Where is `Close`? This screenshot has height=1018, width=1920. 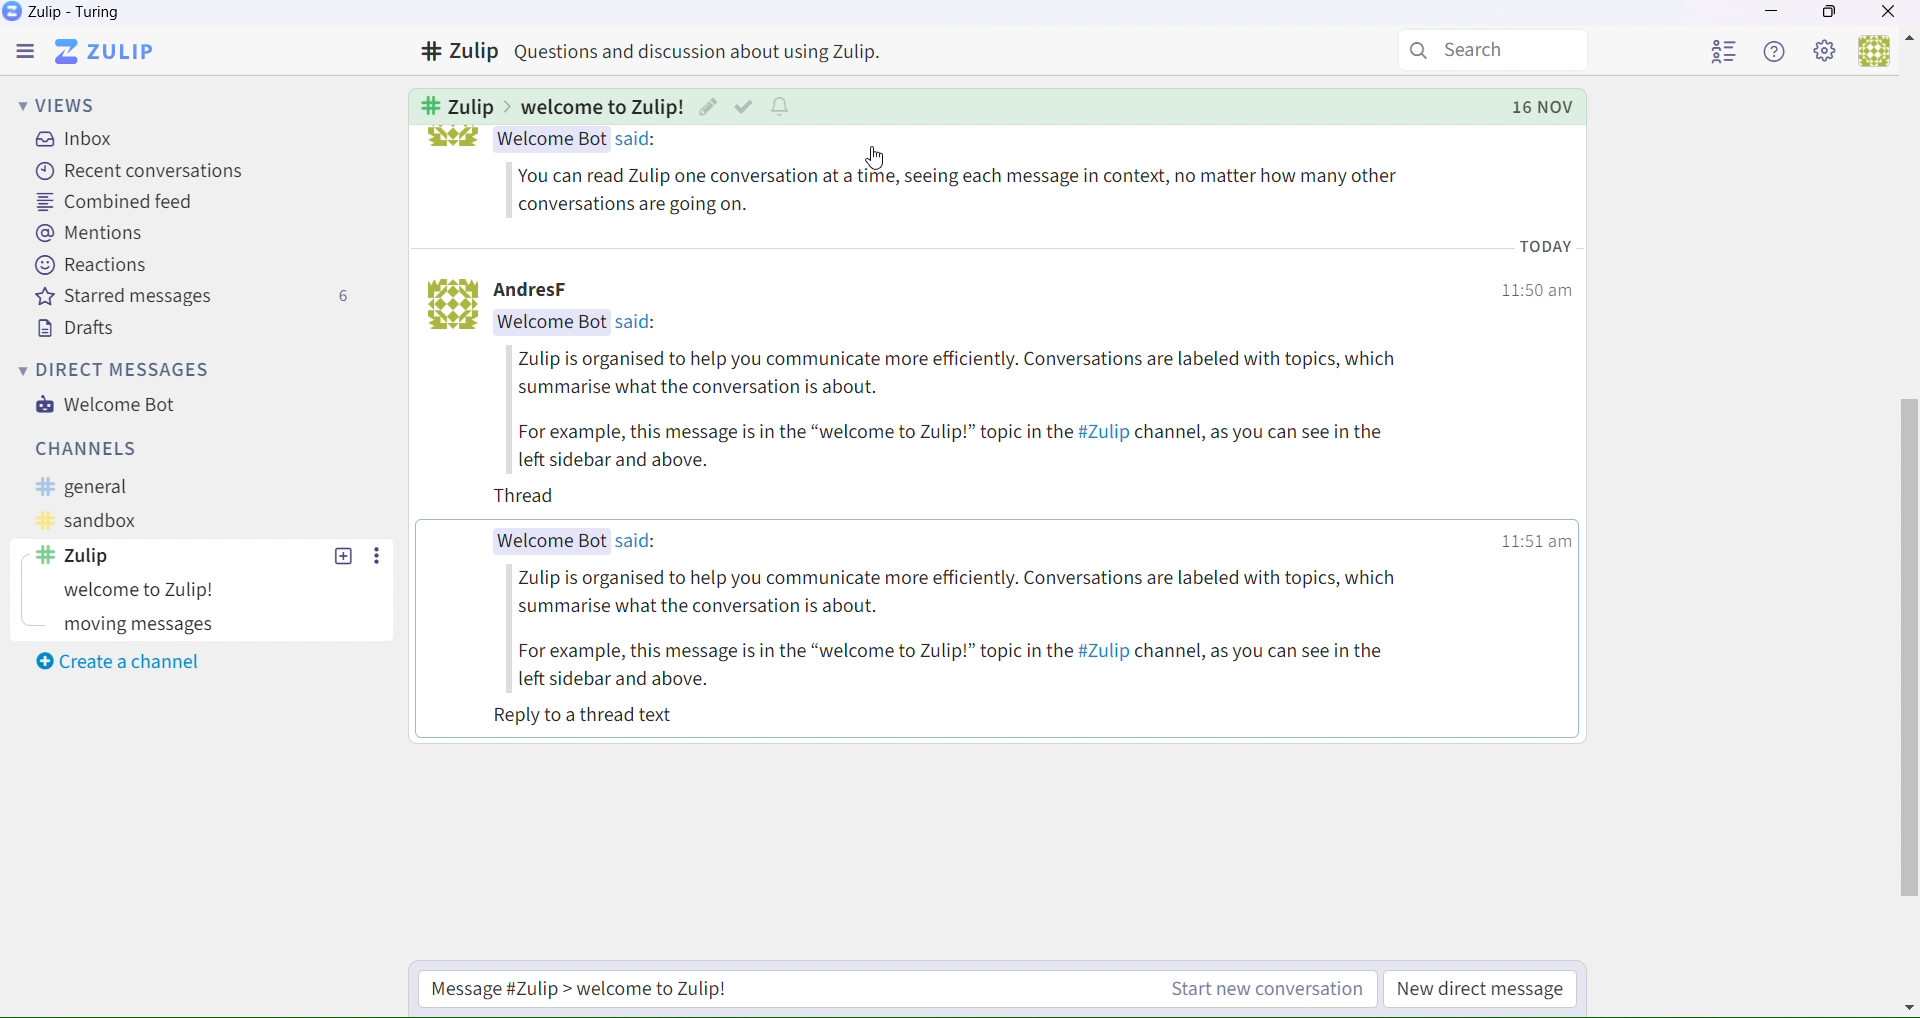
Close is located at coordinates (1890, 13).